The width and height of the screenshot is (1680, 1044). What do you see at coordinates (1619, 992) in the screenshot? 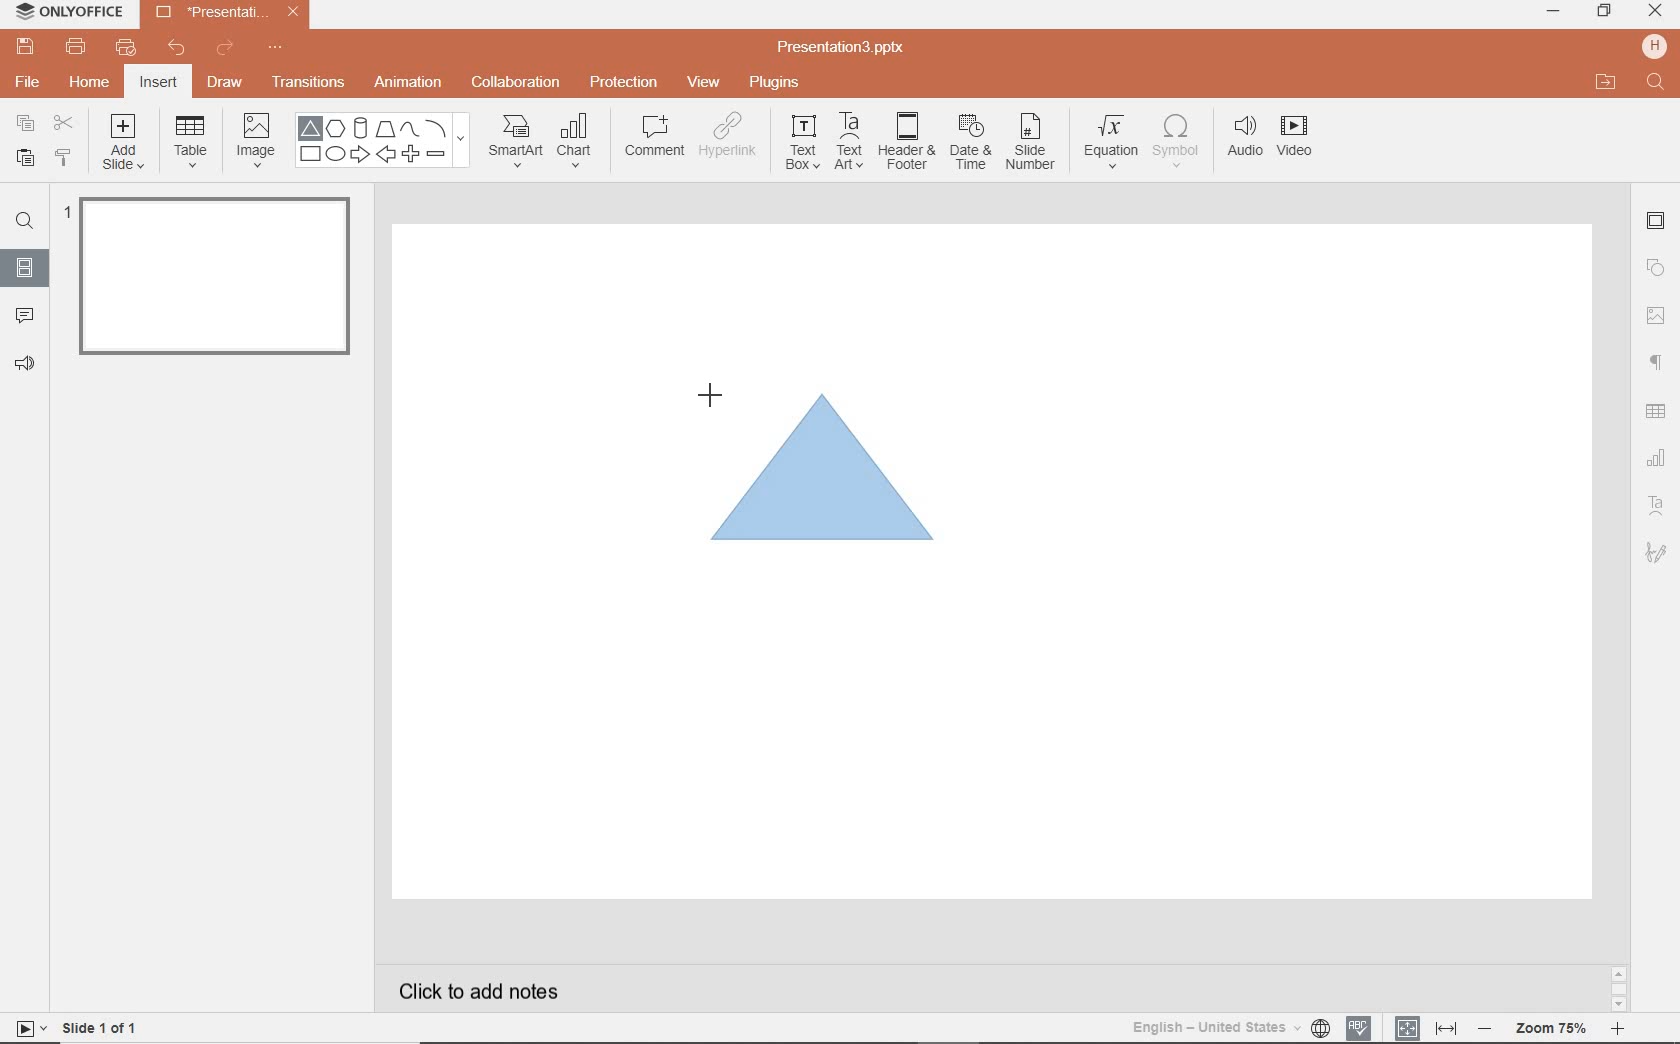
I see `SCROLLBAR` at bounding box center [1619, 992].